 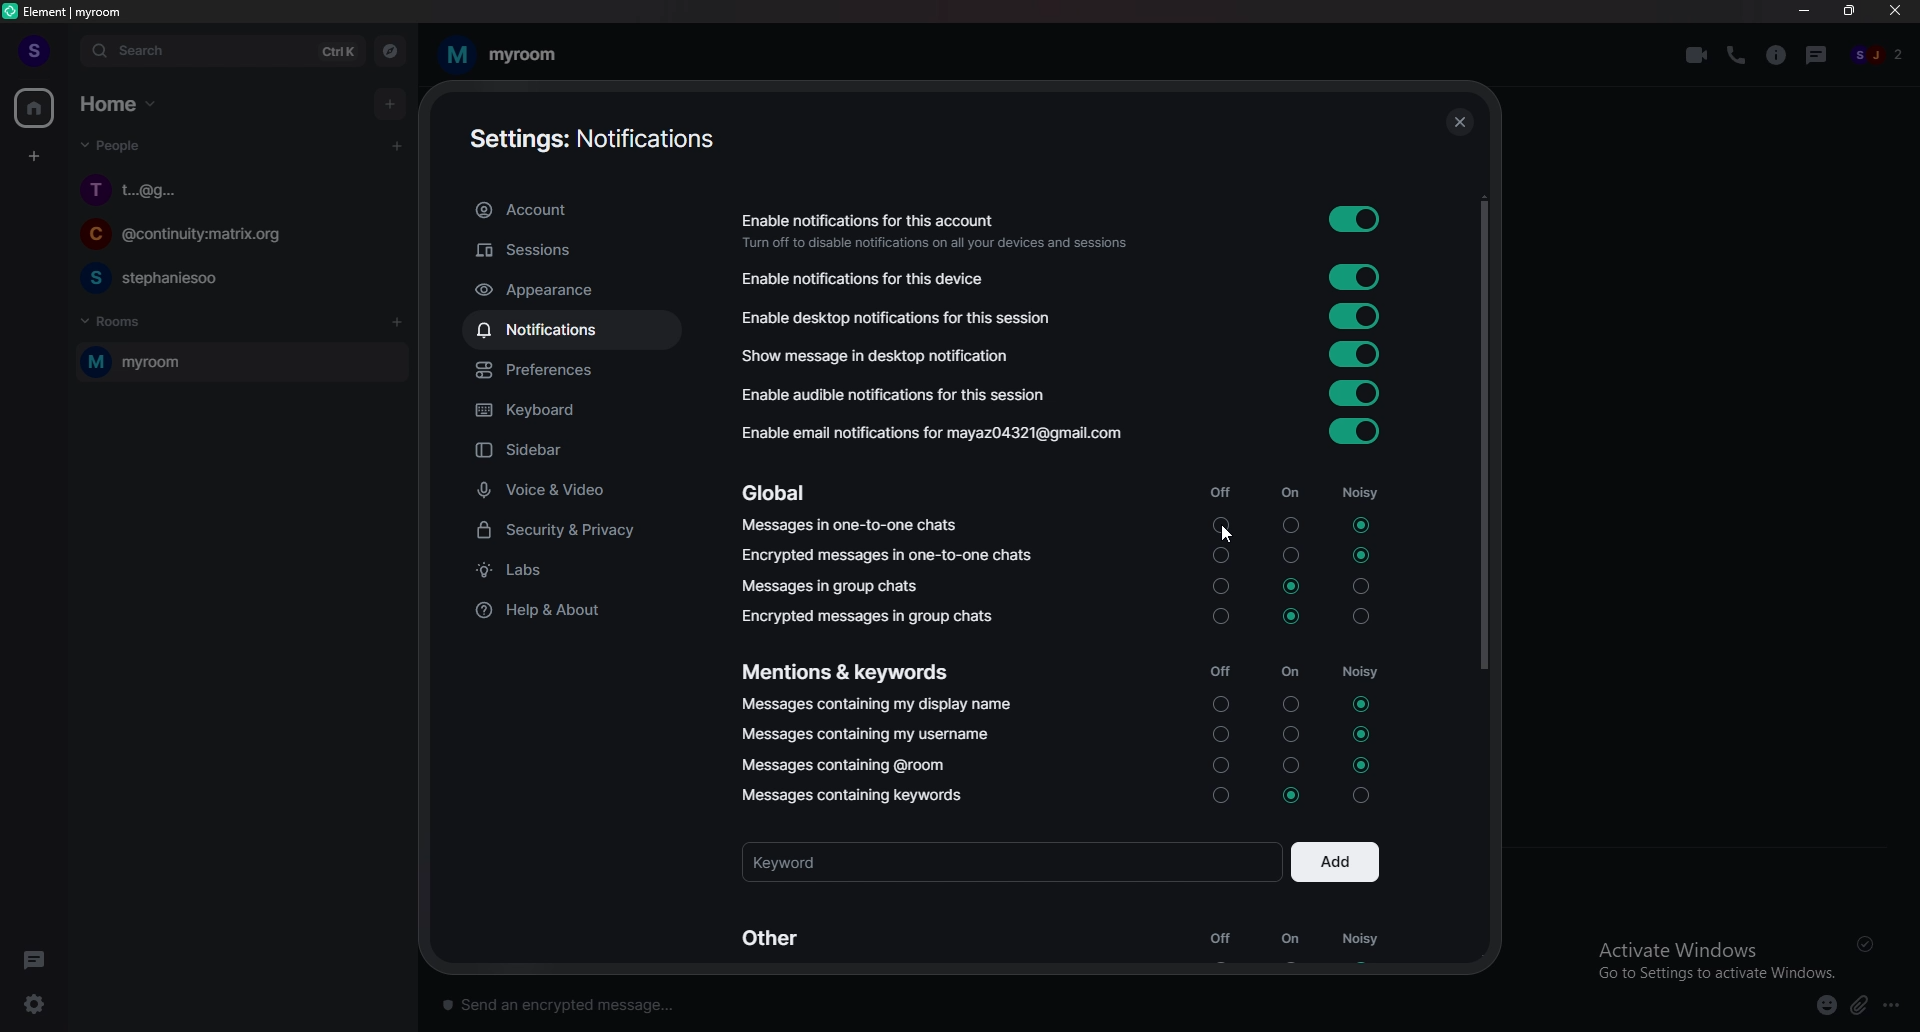 What do you see at coordinates (568, 570) in the screenshot?
I see `labs` at bounding box center [568, 570].